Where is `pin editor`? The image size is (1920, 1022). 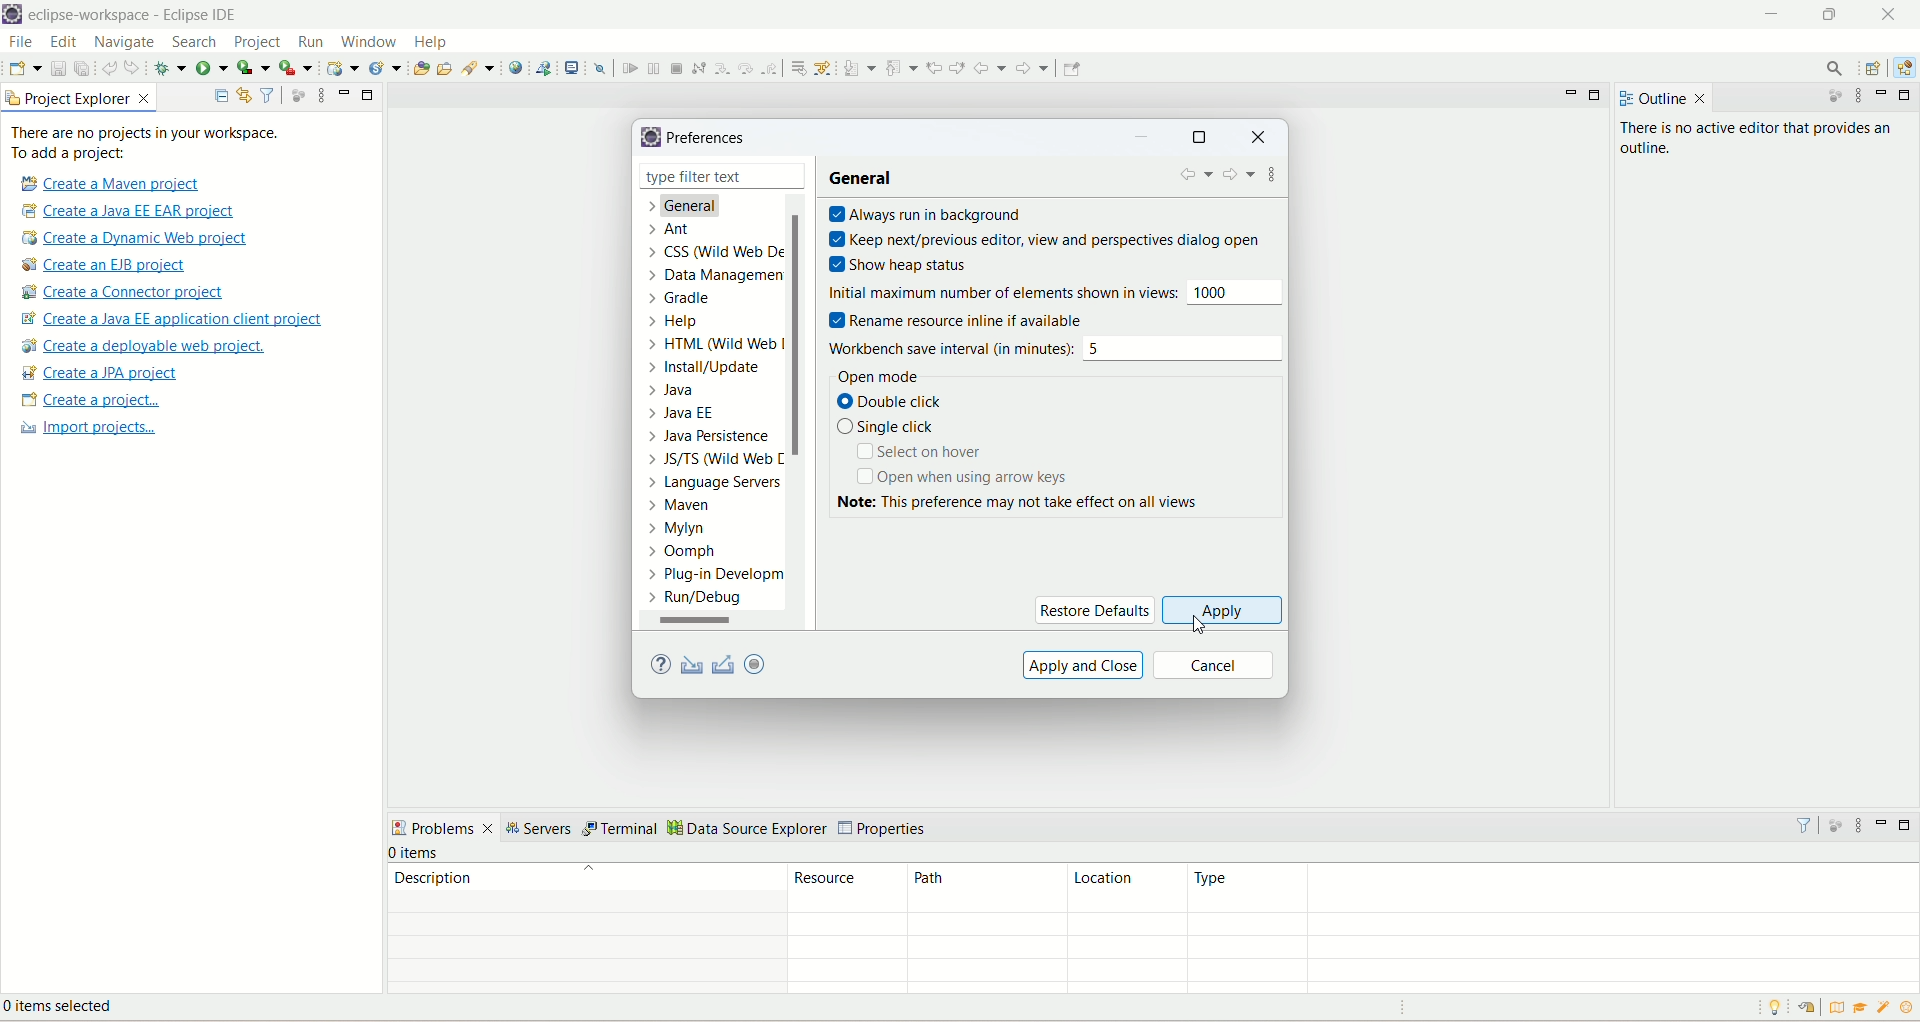
pin editor is located at coordinates (1072, 69).